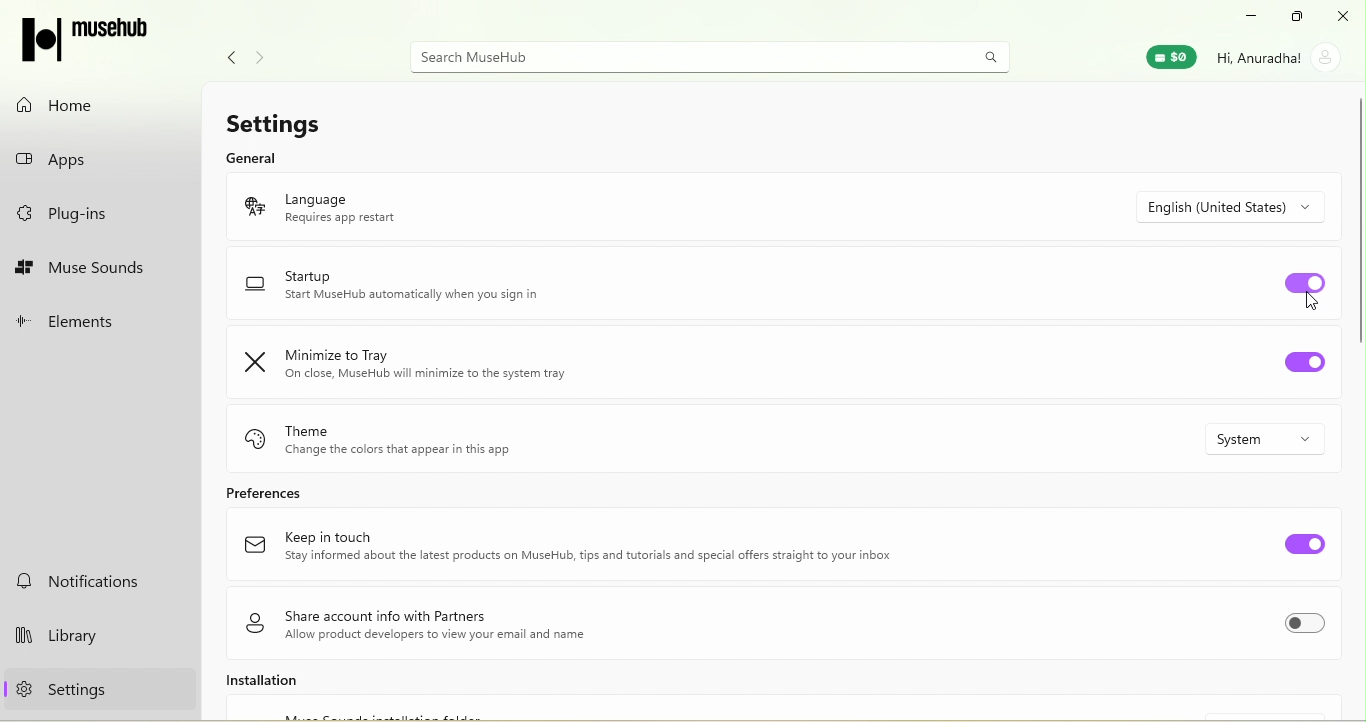 Image resolution: width=1366 pixels, height=722 pixels. Describe the element at coordinates (704, 56) in the screenshot. I see `search bar` at that location.